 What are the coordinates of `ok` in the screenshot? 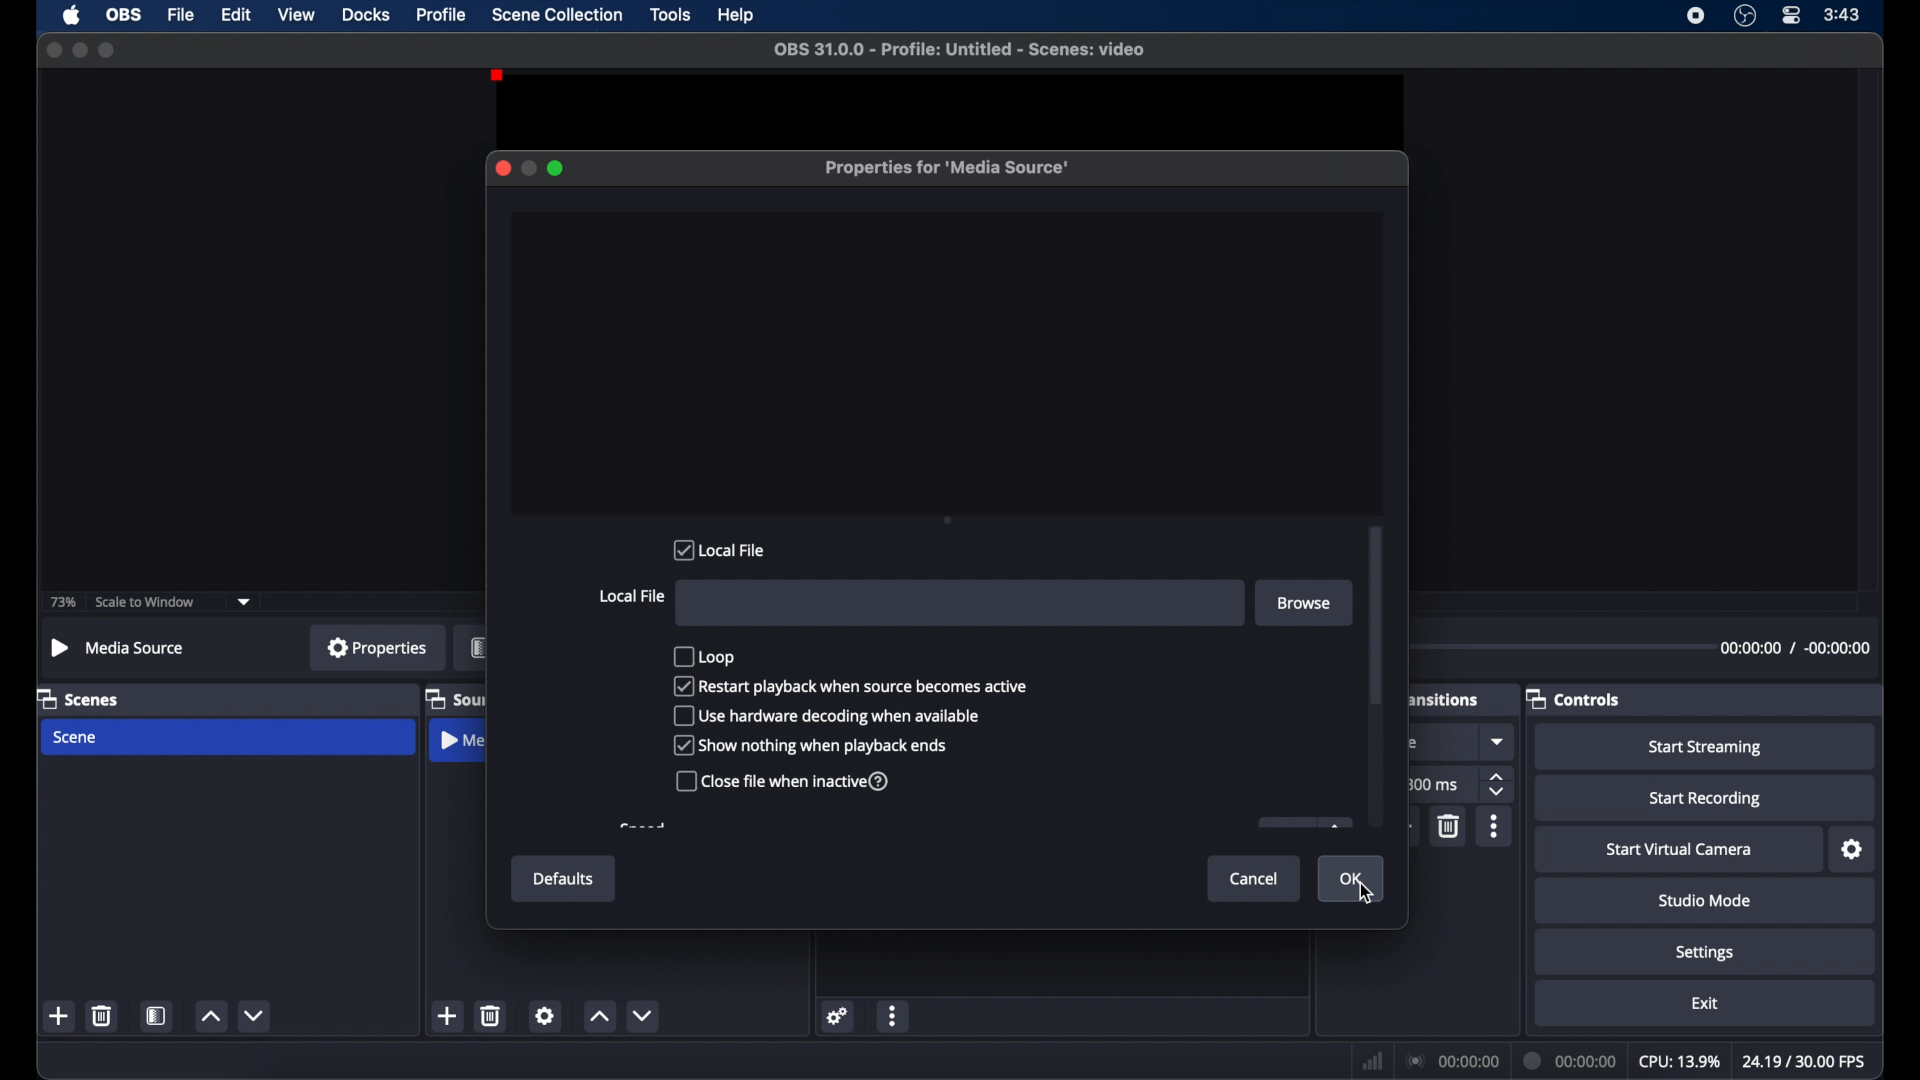 It's located at (1352, 880).